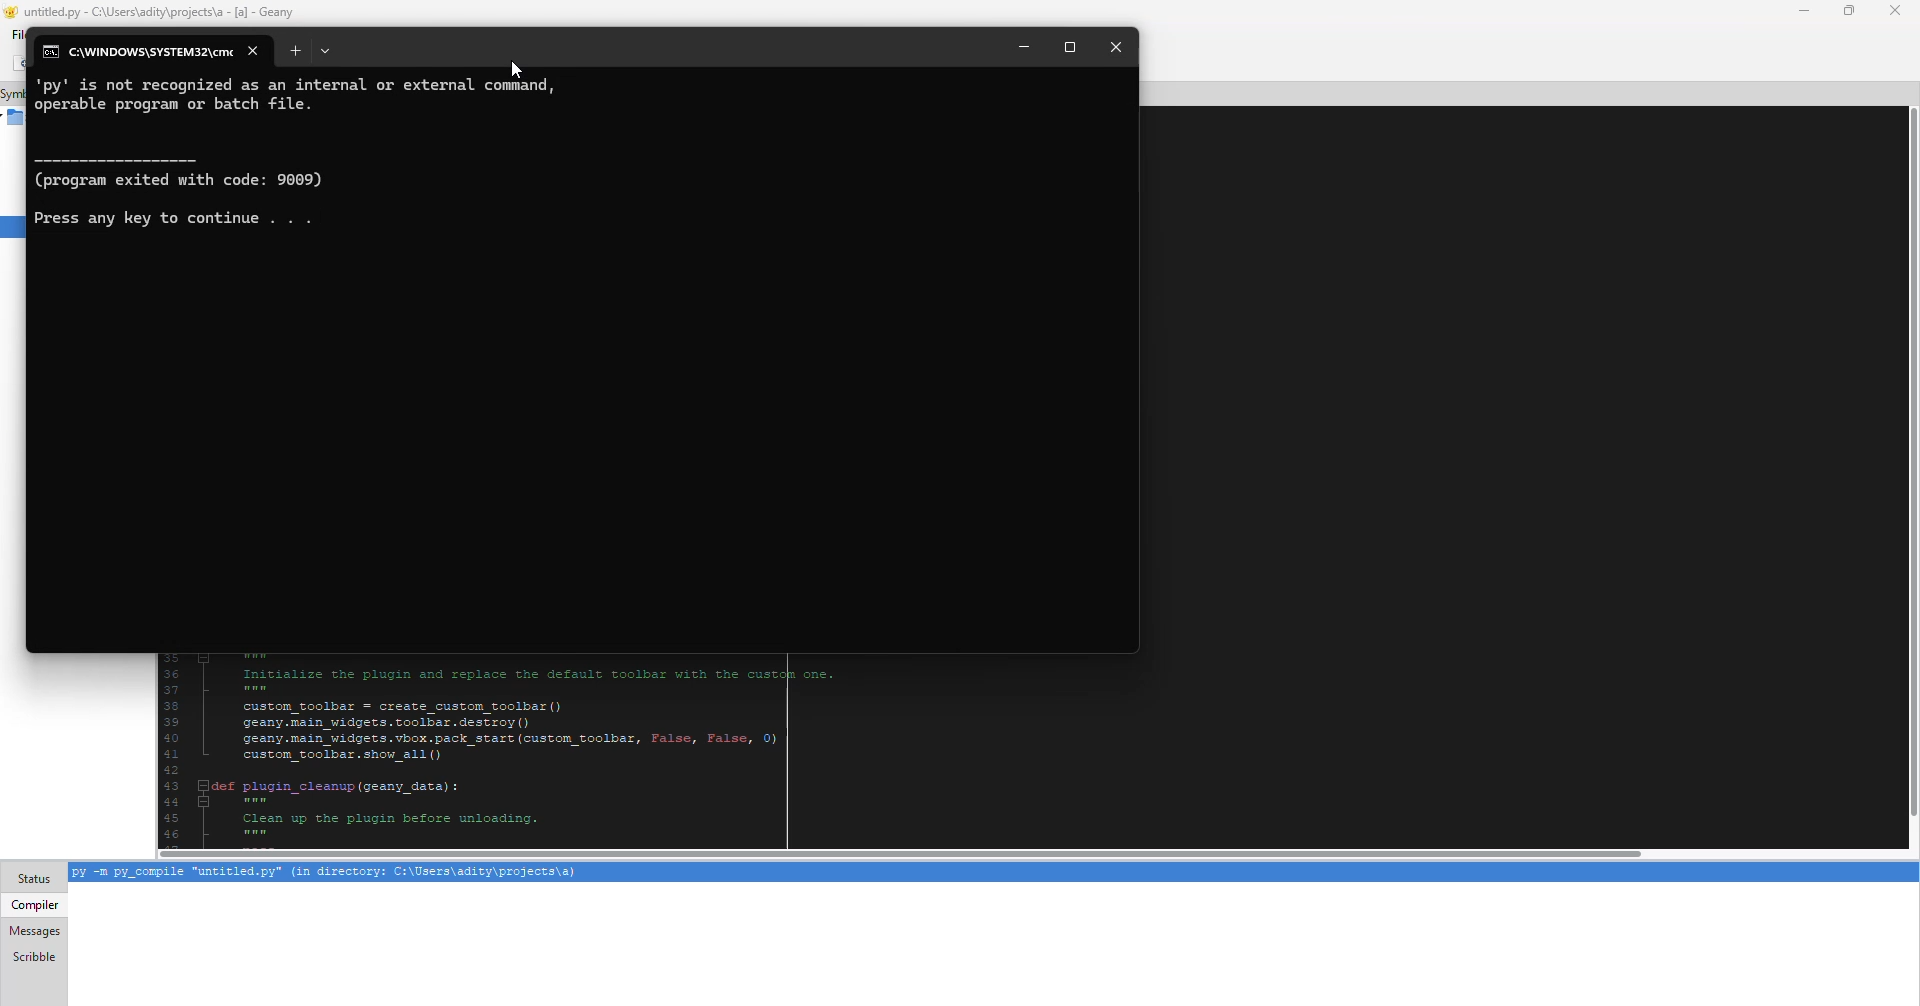 The image size is (1920, 1006). Describe the element at coordinates (1896, 9) in the screenshot. I see `close` at that location.